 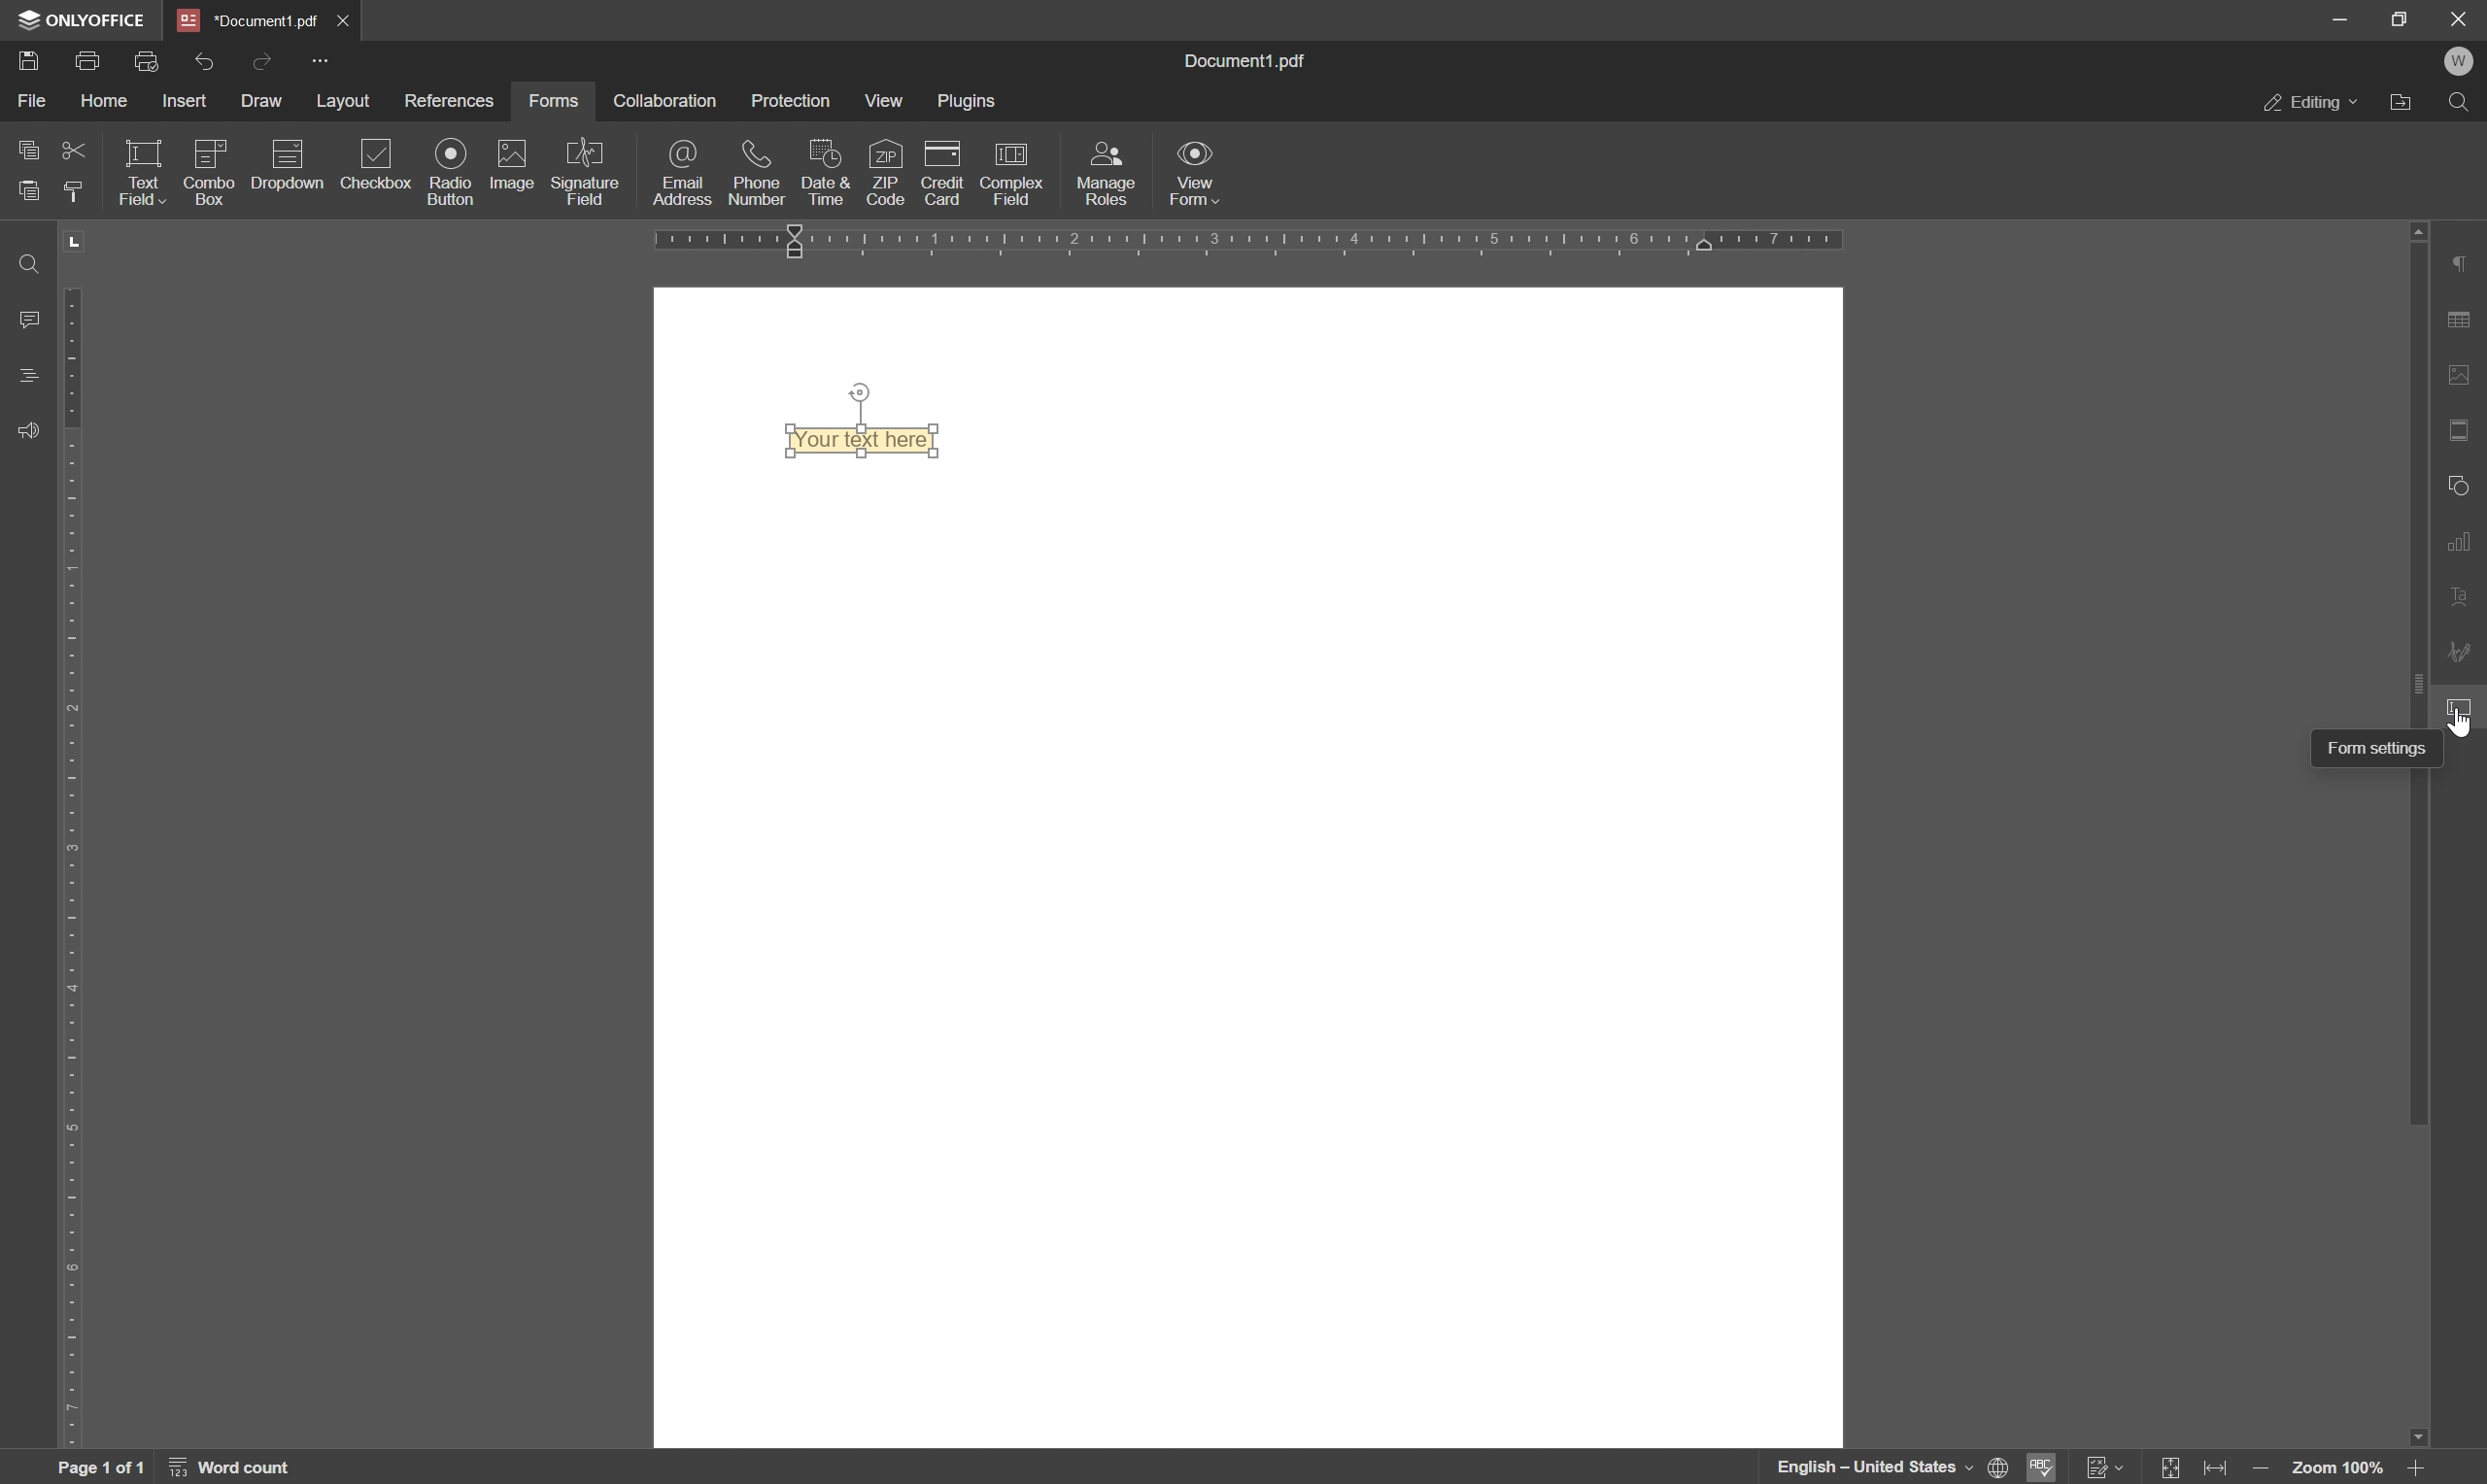 What do you see at coordinates (1017, 171) in the screenshot?
I see `complex field` at bounding box center [1017, 171].